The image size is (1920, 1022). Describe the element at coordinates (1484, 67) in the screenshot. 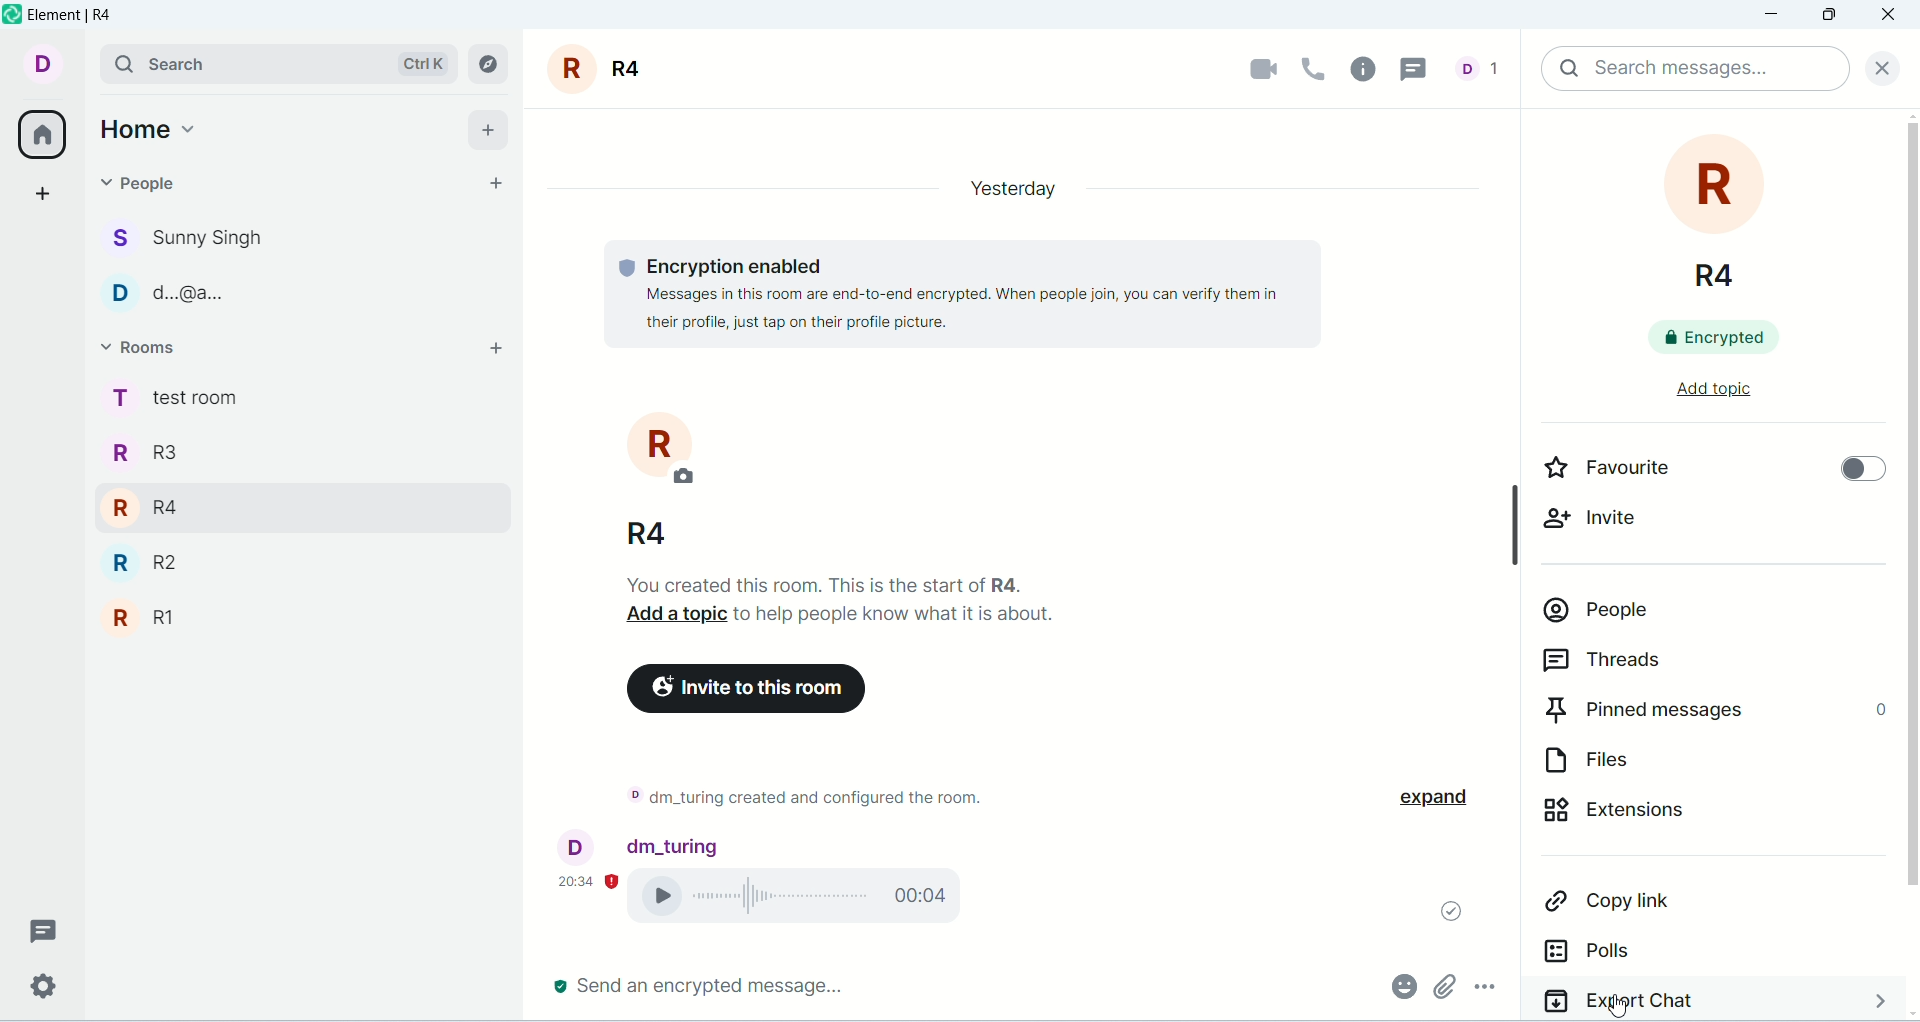

I see `people` at that location.